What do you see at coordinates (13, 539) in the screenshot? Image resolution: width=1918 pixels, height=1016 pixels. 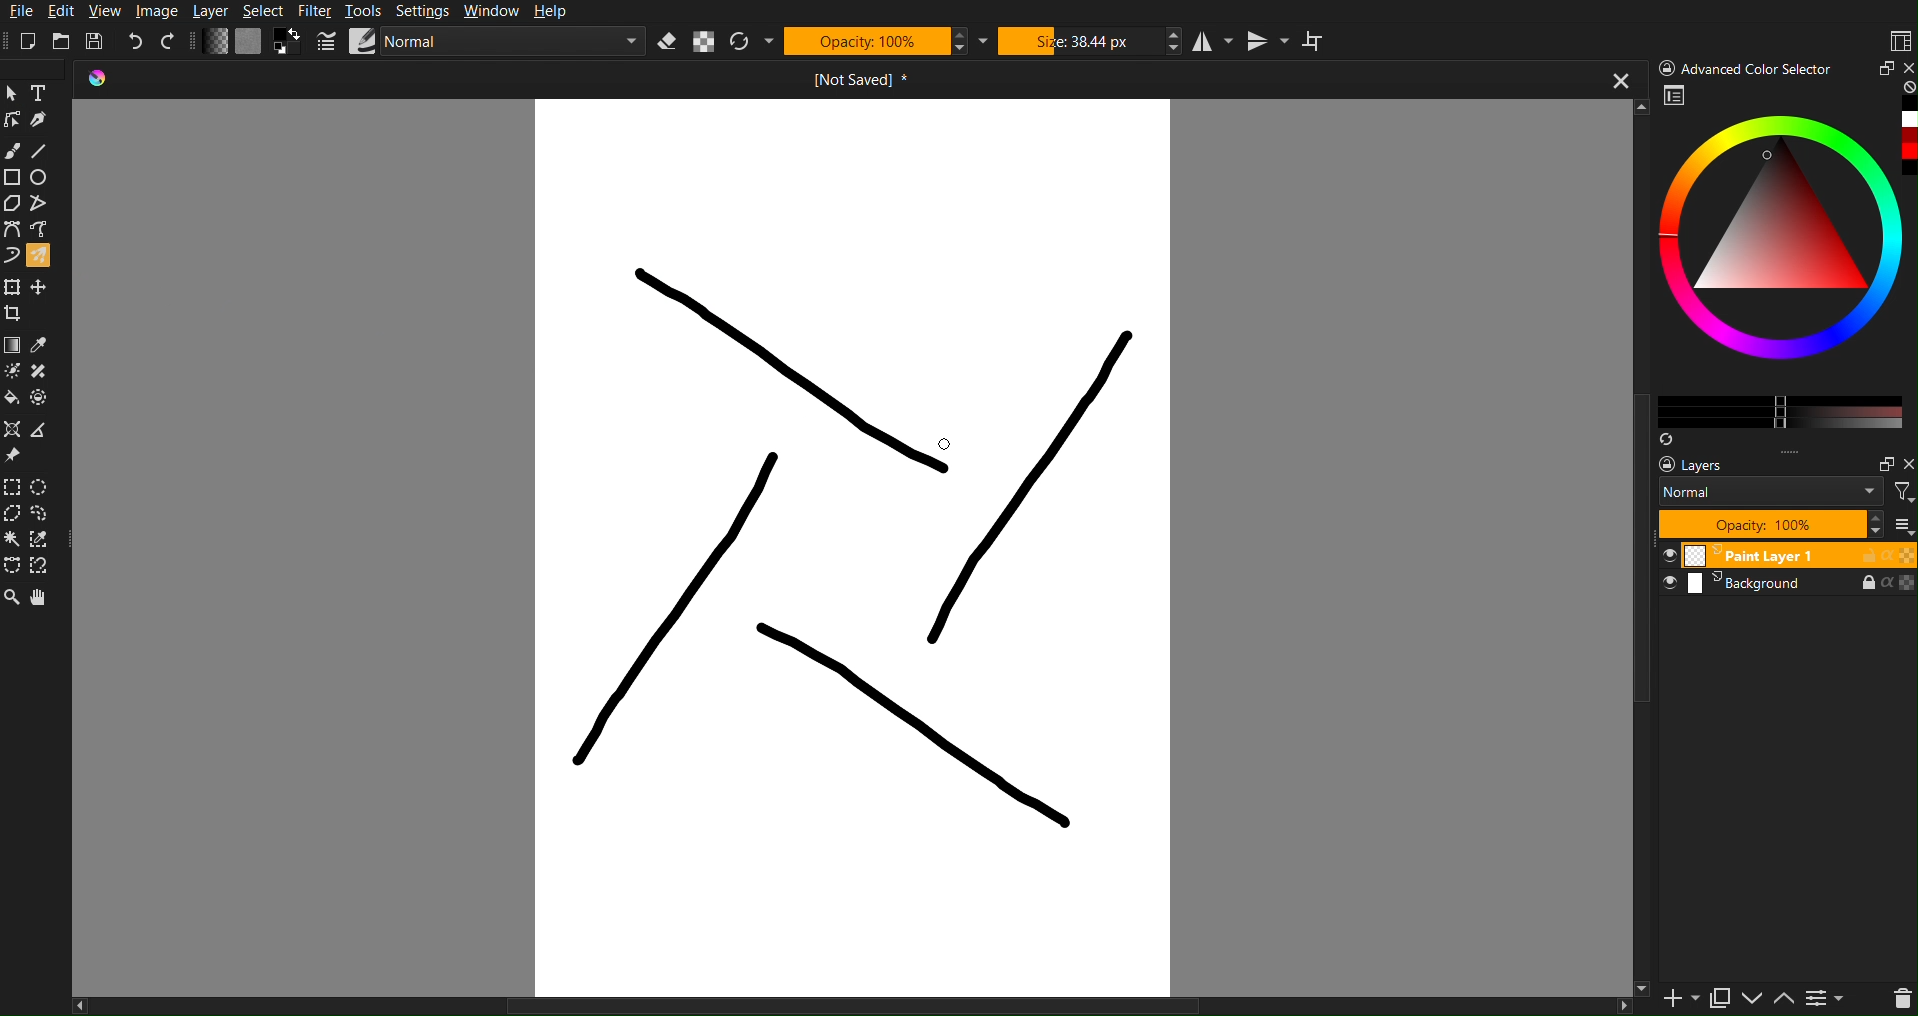 I see `Continous selection tool` at bounding box center [13, 539].